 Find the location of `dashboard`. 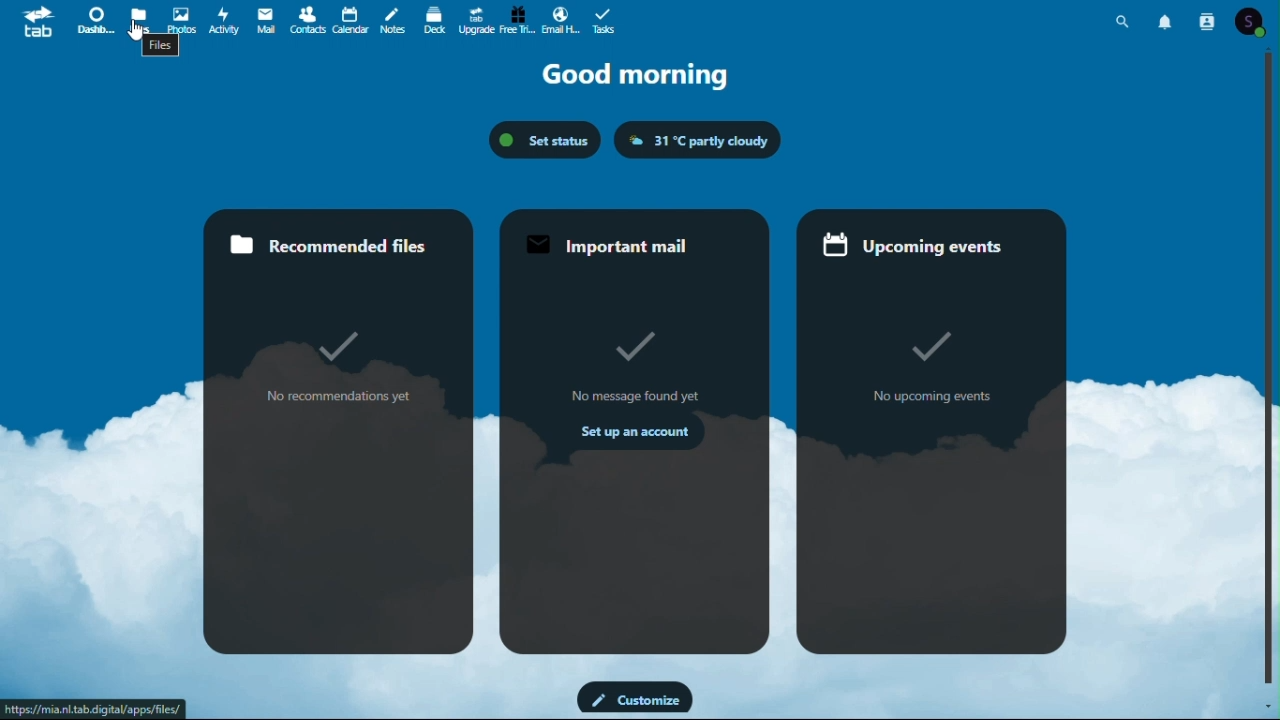

dashboard is located at coordinates (91, 19).